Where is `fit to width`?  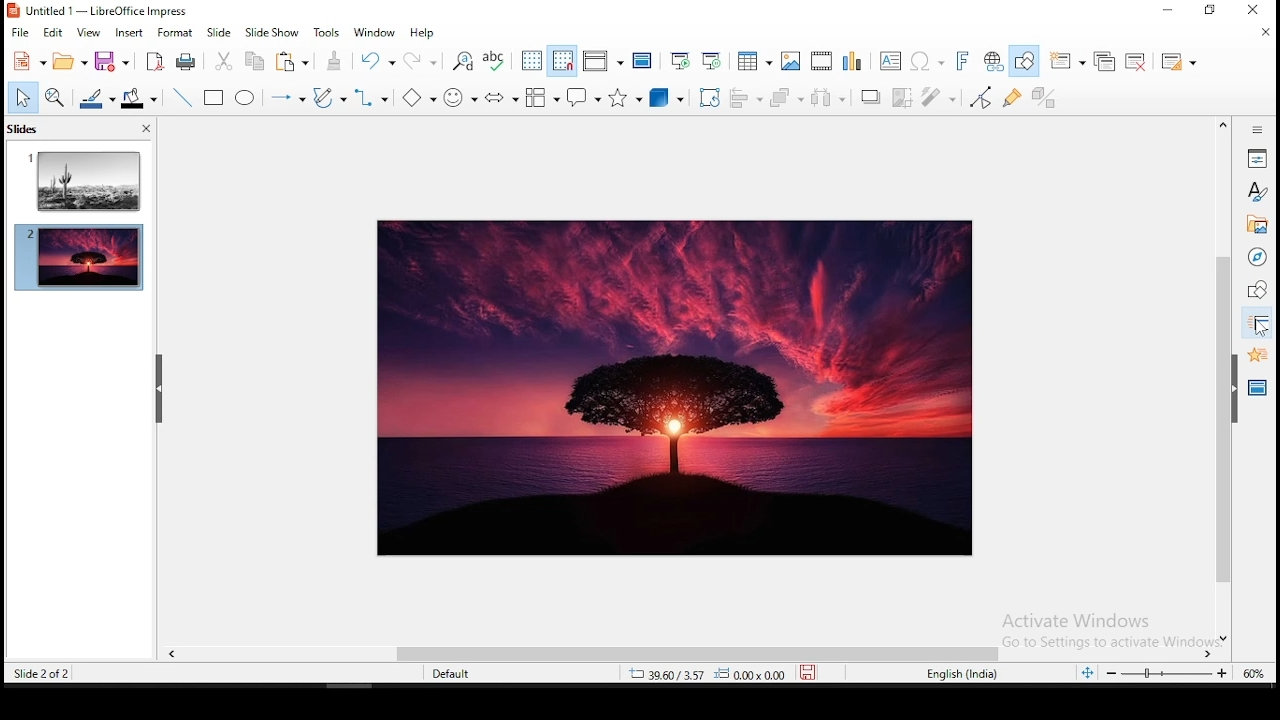 fit to width is located at coordinates (1086, 675).